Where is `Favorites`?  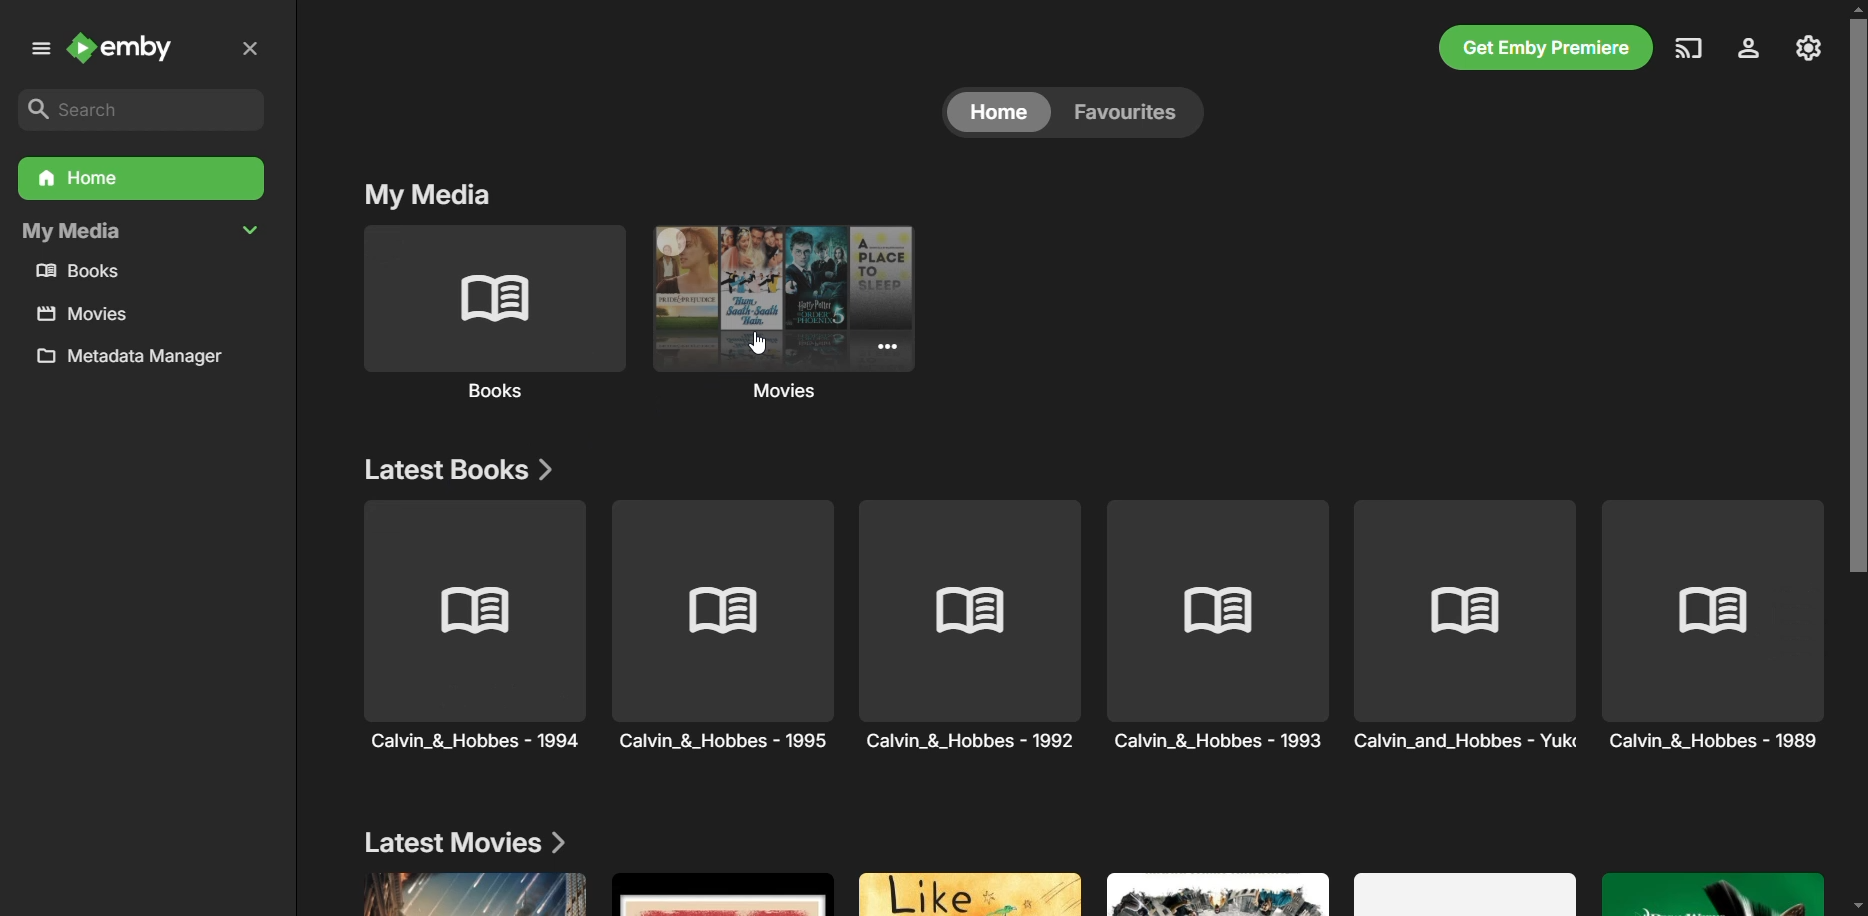 Favorites is located at coordinates (1123, 112).